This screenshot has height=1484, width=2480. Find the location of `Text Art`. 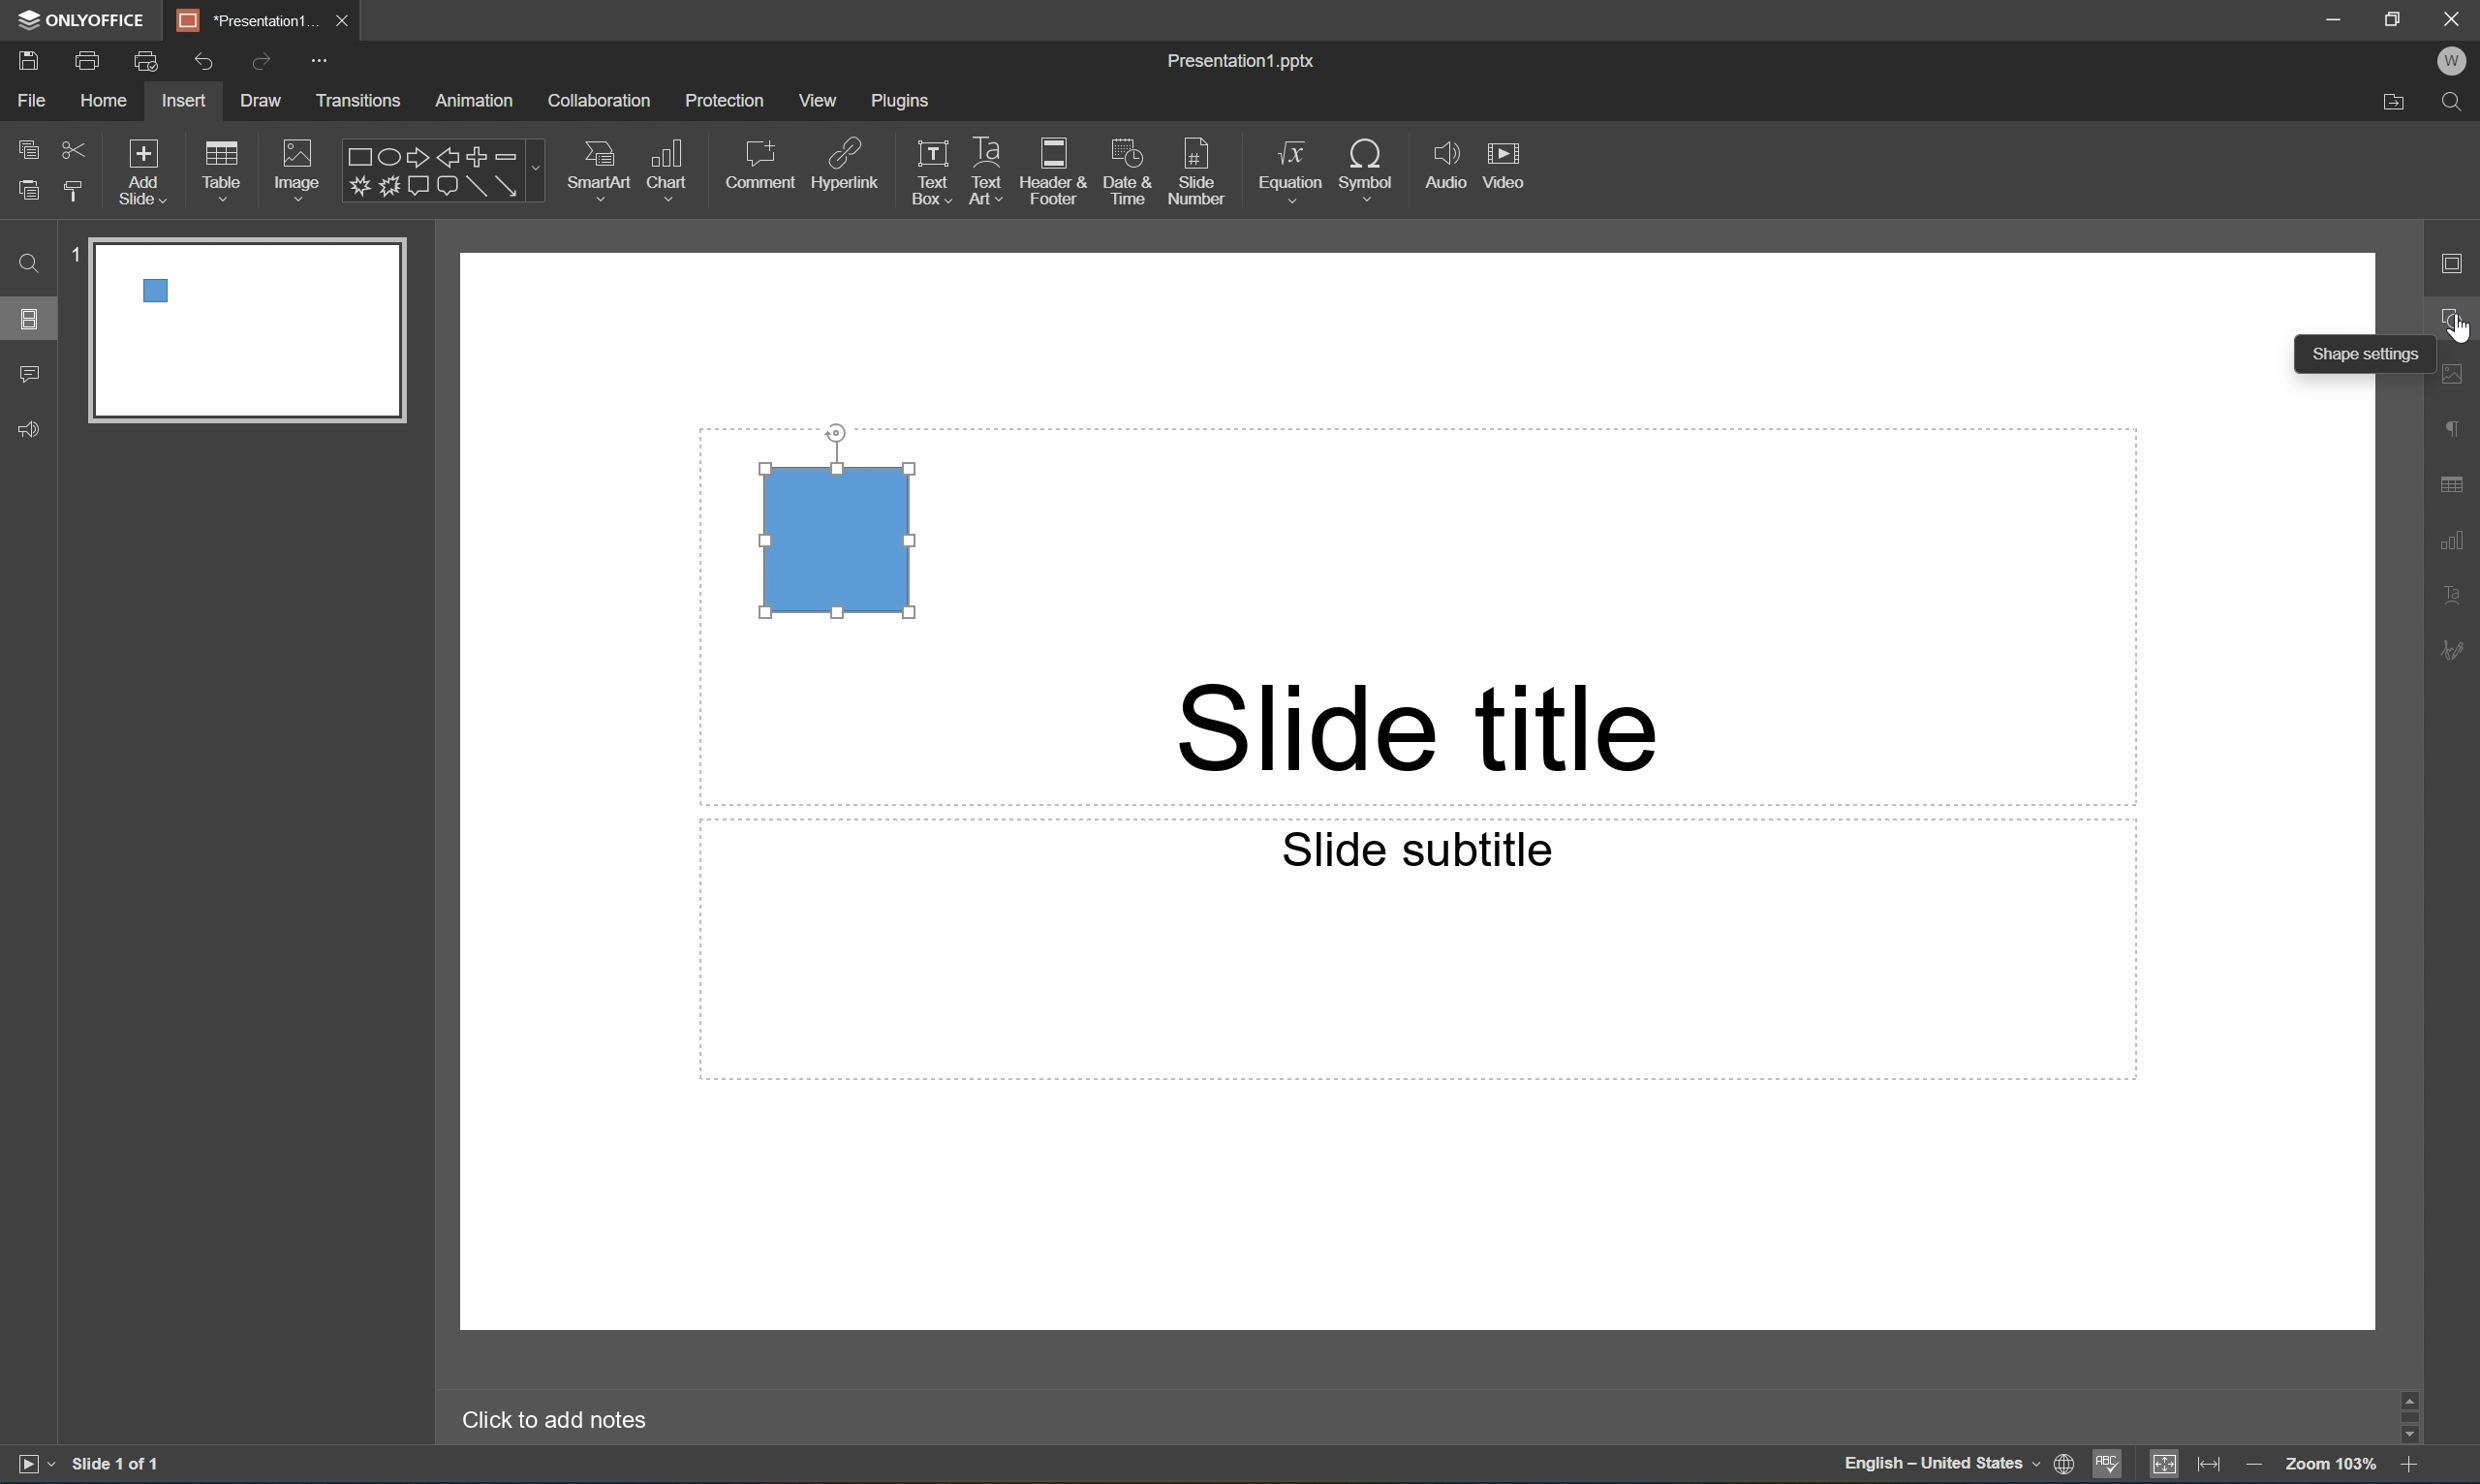

Text Art is located at coordinates (988, 173).